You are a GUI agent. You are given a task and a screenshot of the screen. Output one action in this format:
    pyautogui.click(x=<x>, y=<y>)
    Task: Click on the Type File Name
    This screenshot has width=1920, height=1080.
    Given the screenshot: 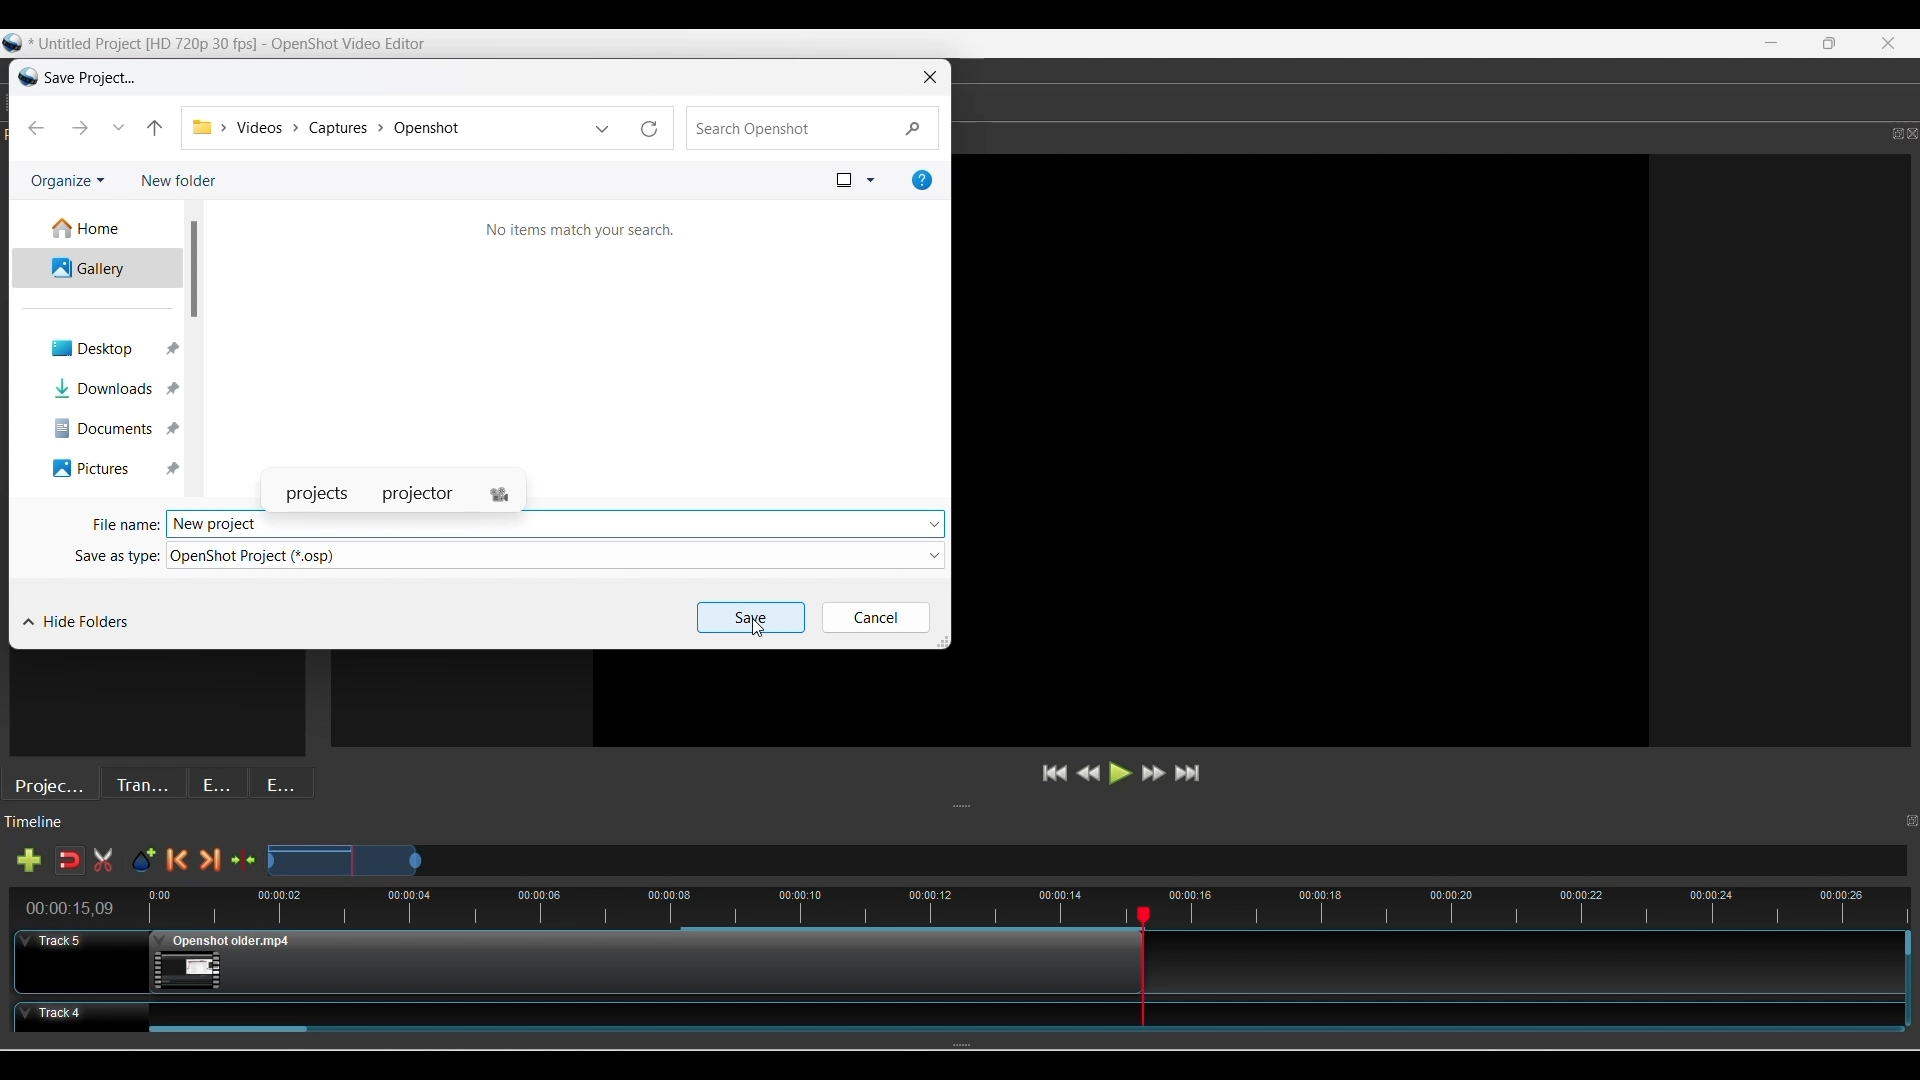 What is the action you would take?
    pyautogui.click(x=536, y=524)
    